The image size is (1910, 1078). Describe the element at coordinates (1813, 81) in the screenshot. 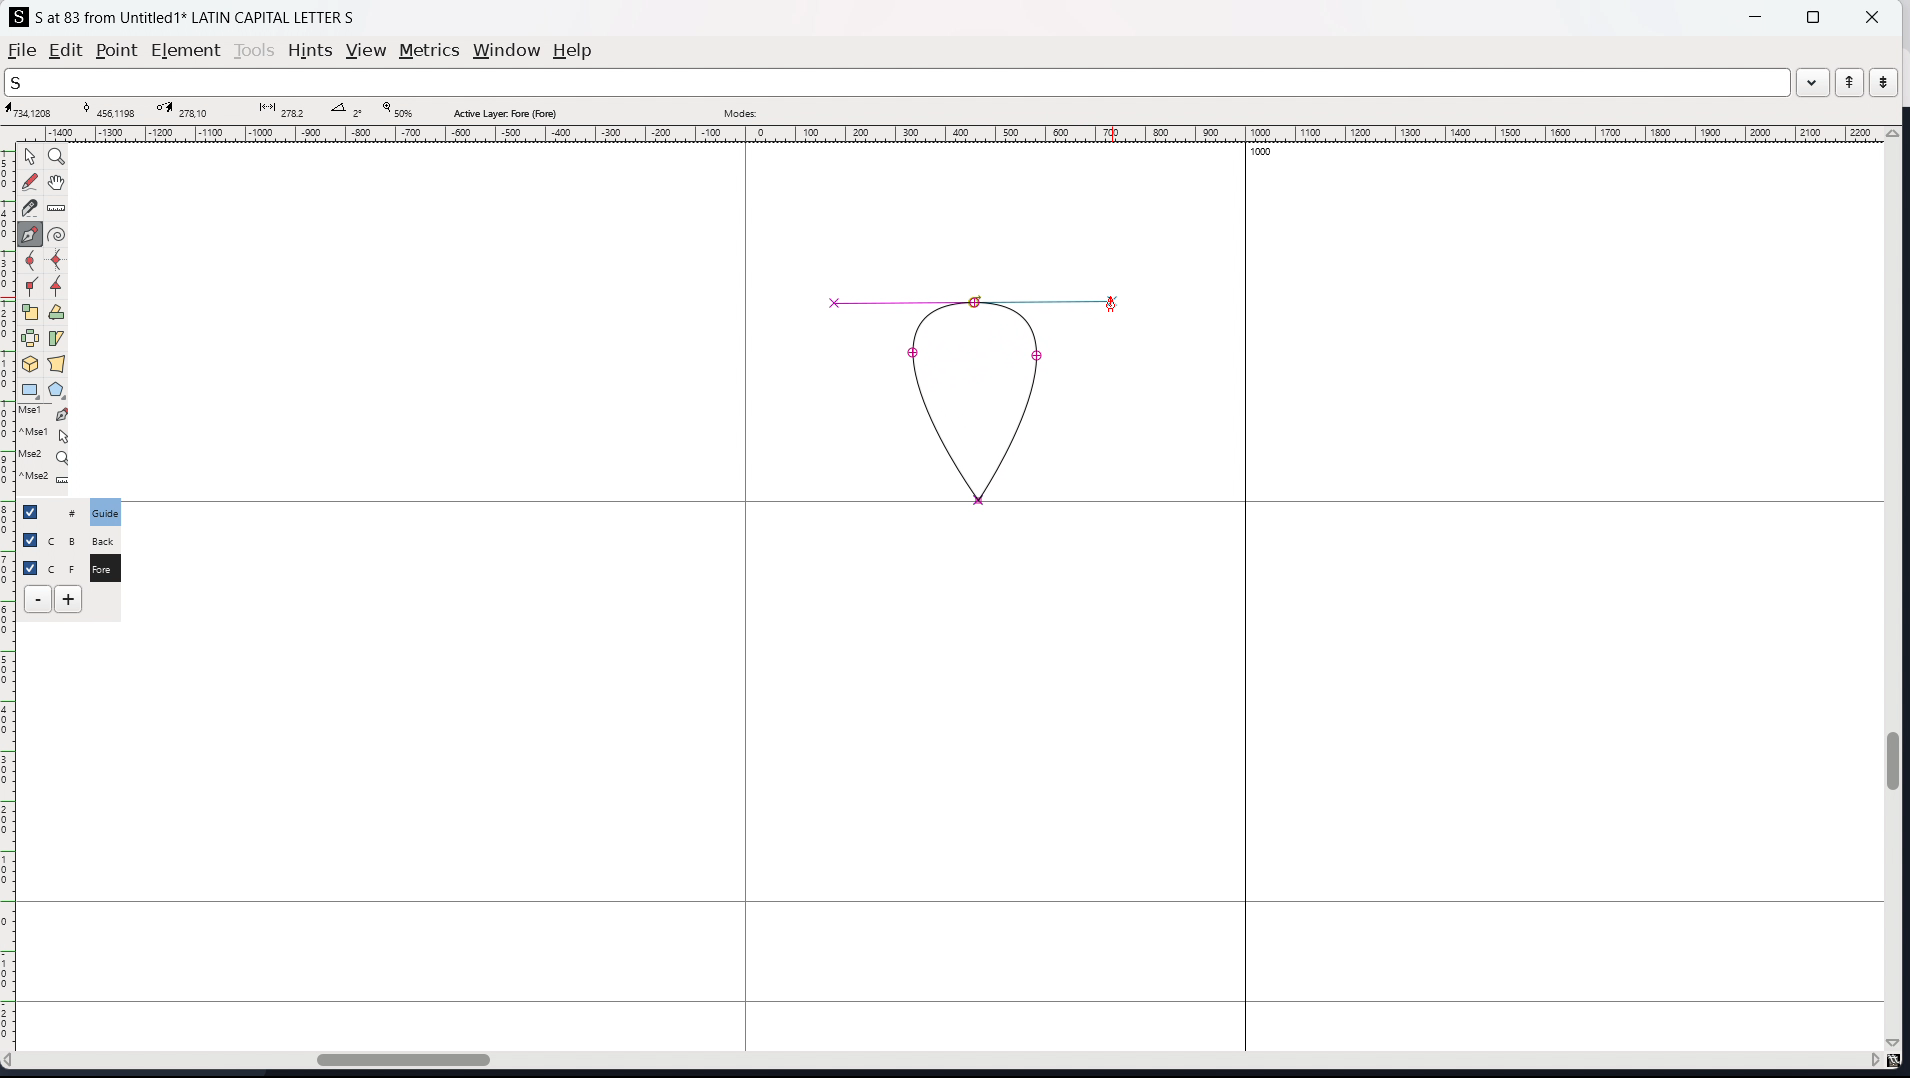

I see `dropdown` at that location.